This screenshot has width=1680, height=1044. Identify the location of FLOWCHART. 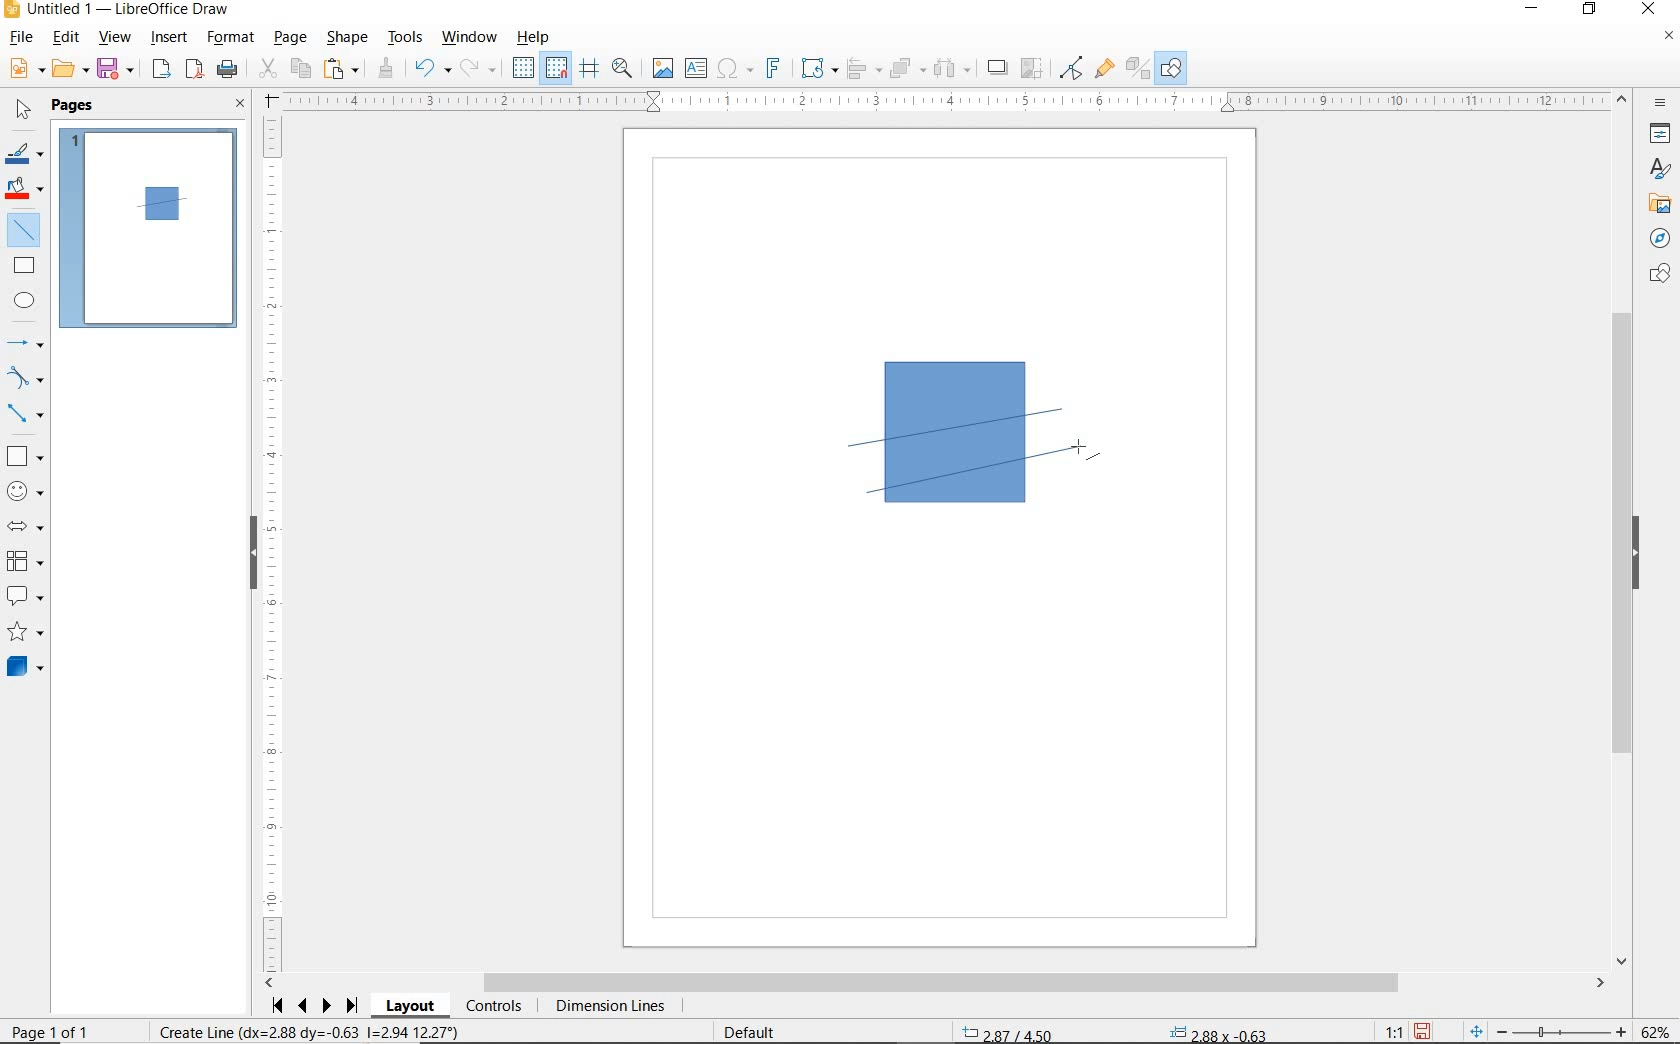
(29, 561).